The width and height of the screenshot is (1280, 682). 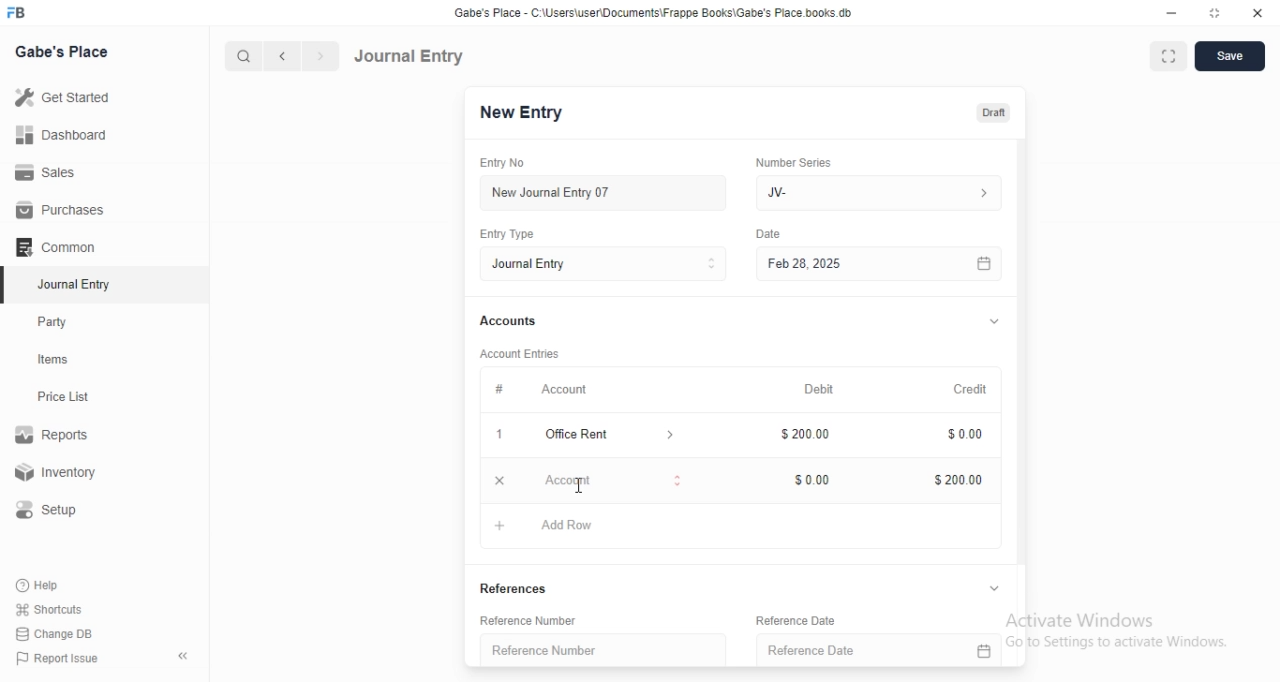 What do you see at coordinates (880, 265) in the screenshot?
I see `Feb 28, 2025` at bounding box center [880, 265].